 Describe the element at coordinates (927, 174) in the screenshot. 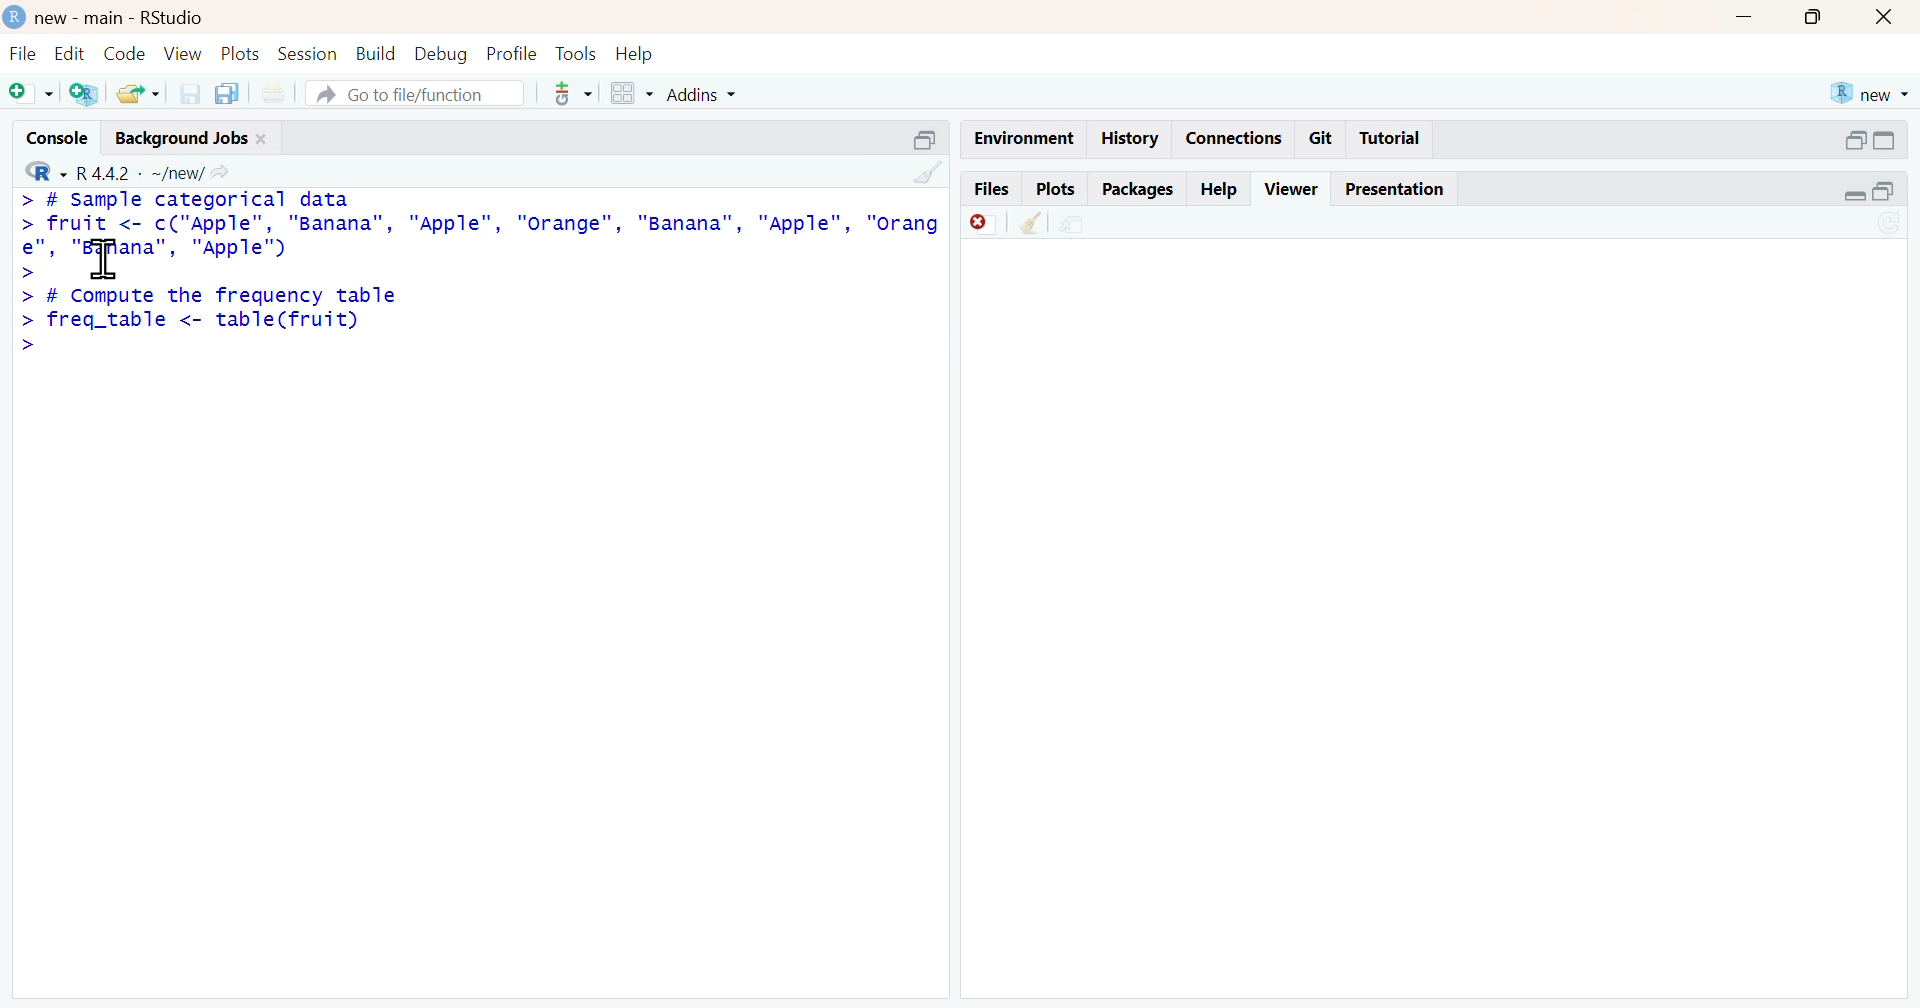

I see `clear console` at that location.